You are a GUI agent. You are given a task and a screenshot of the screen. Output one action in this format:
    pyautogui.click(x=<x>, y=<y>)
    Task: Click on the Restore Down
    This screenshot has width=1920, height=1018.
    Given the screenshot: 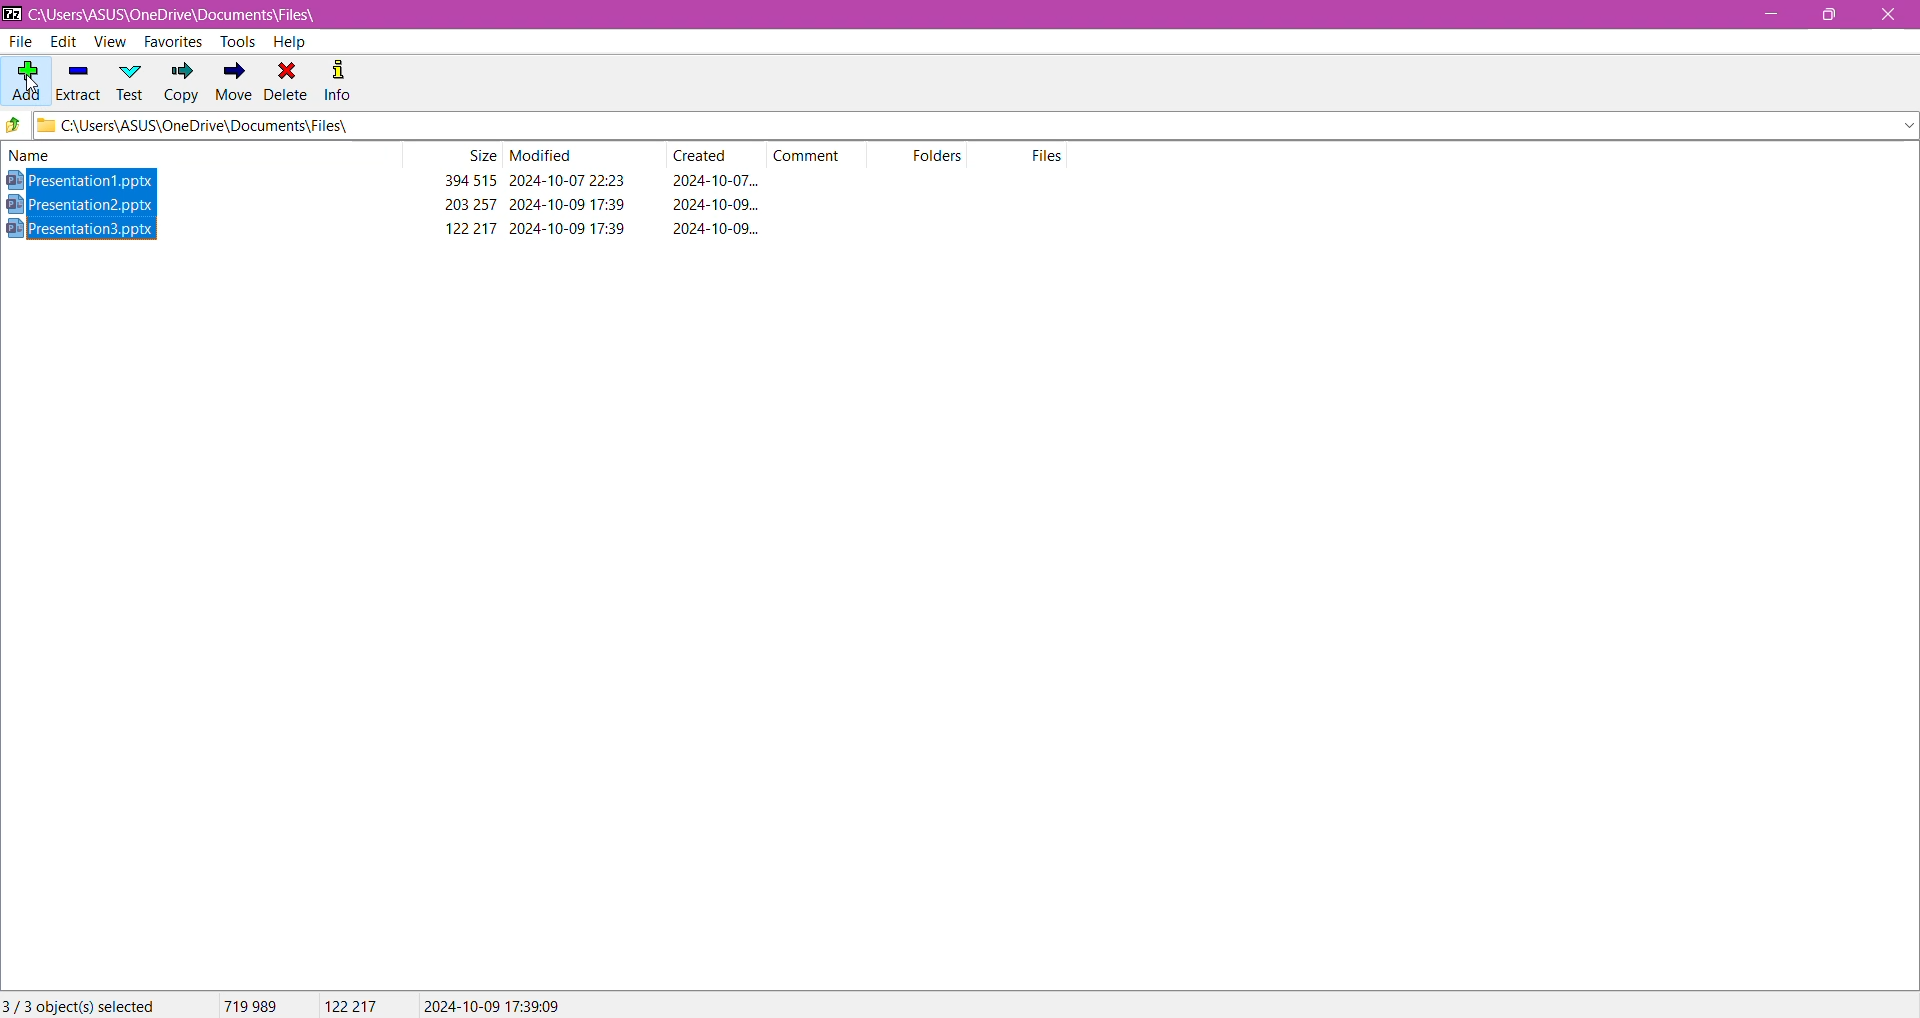 What is the action you would take?
    pyautogui.click(x=1836, y=14)
    